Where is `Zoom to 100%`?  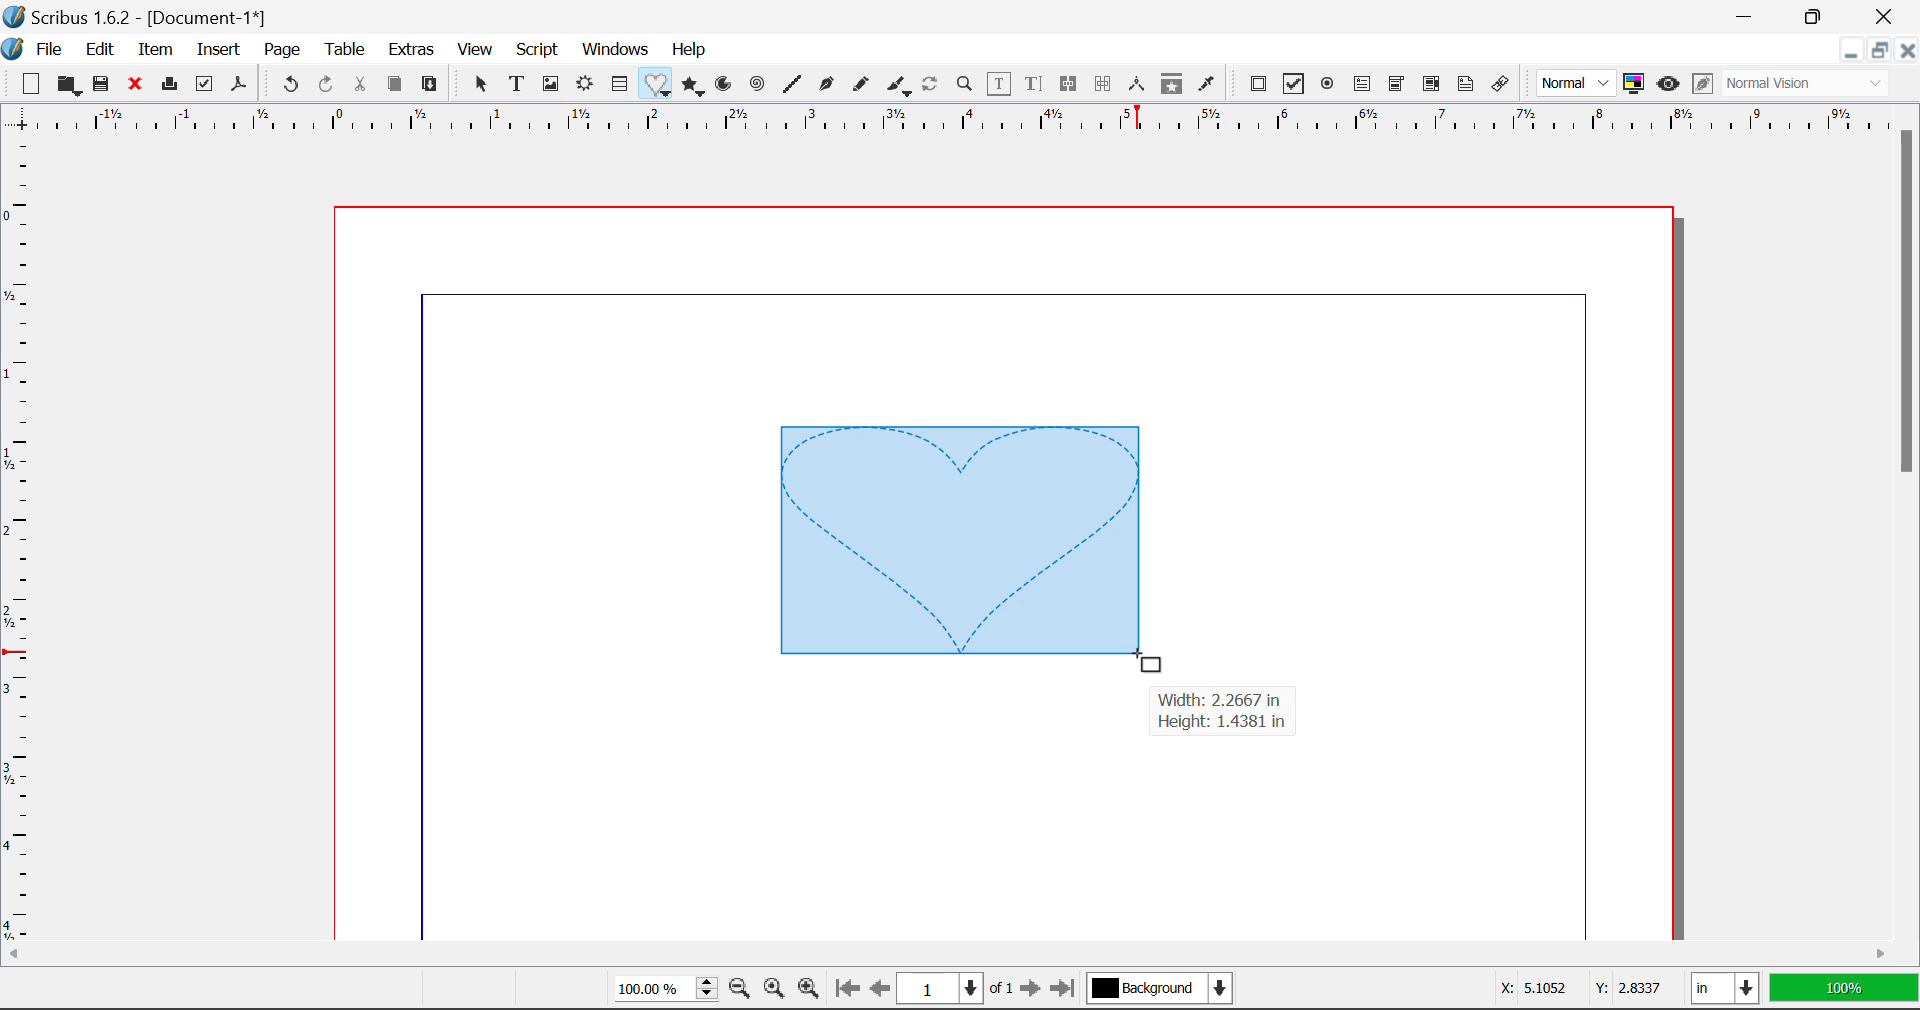 Zoom to 100% is located at coordinates (772, 991).